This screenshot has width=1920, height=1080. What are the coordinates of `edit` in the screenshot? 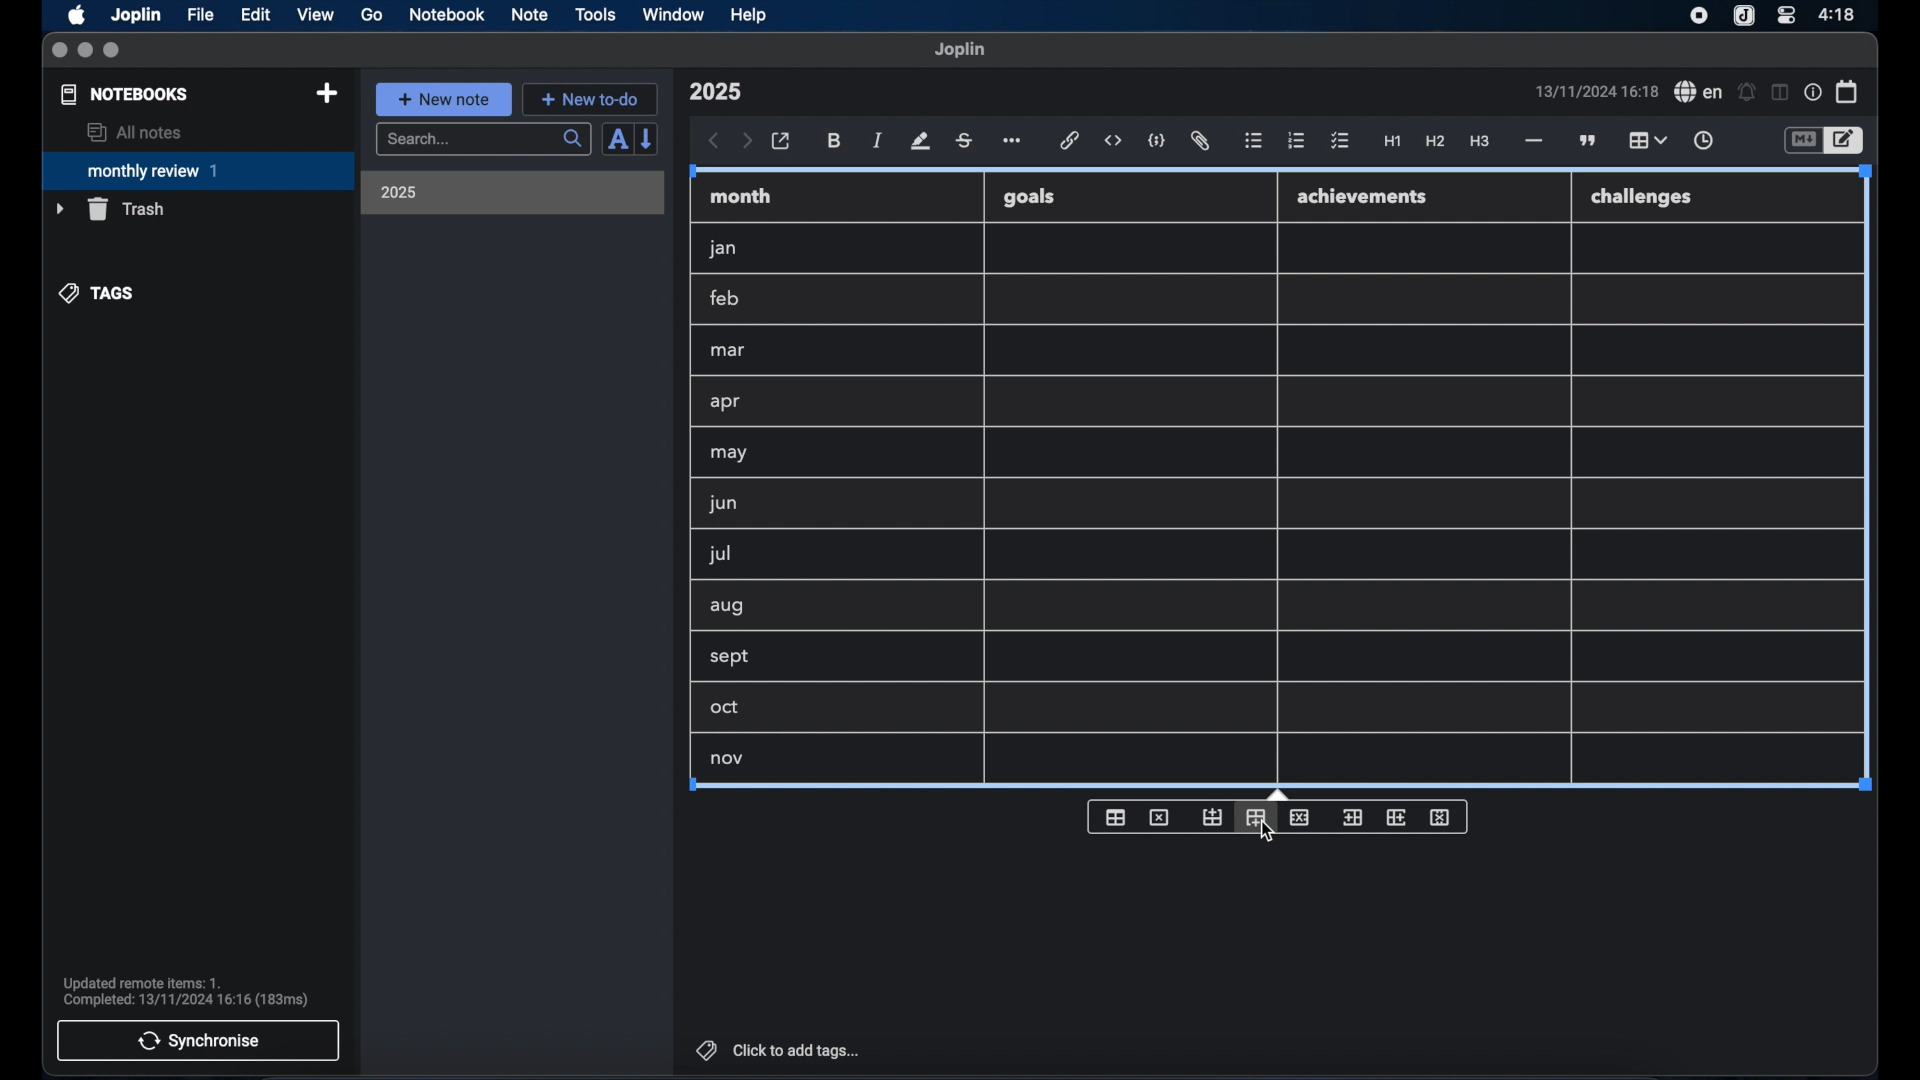 It's located at (257, 15).